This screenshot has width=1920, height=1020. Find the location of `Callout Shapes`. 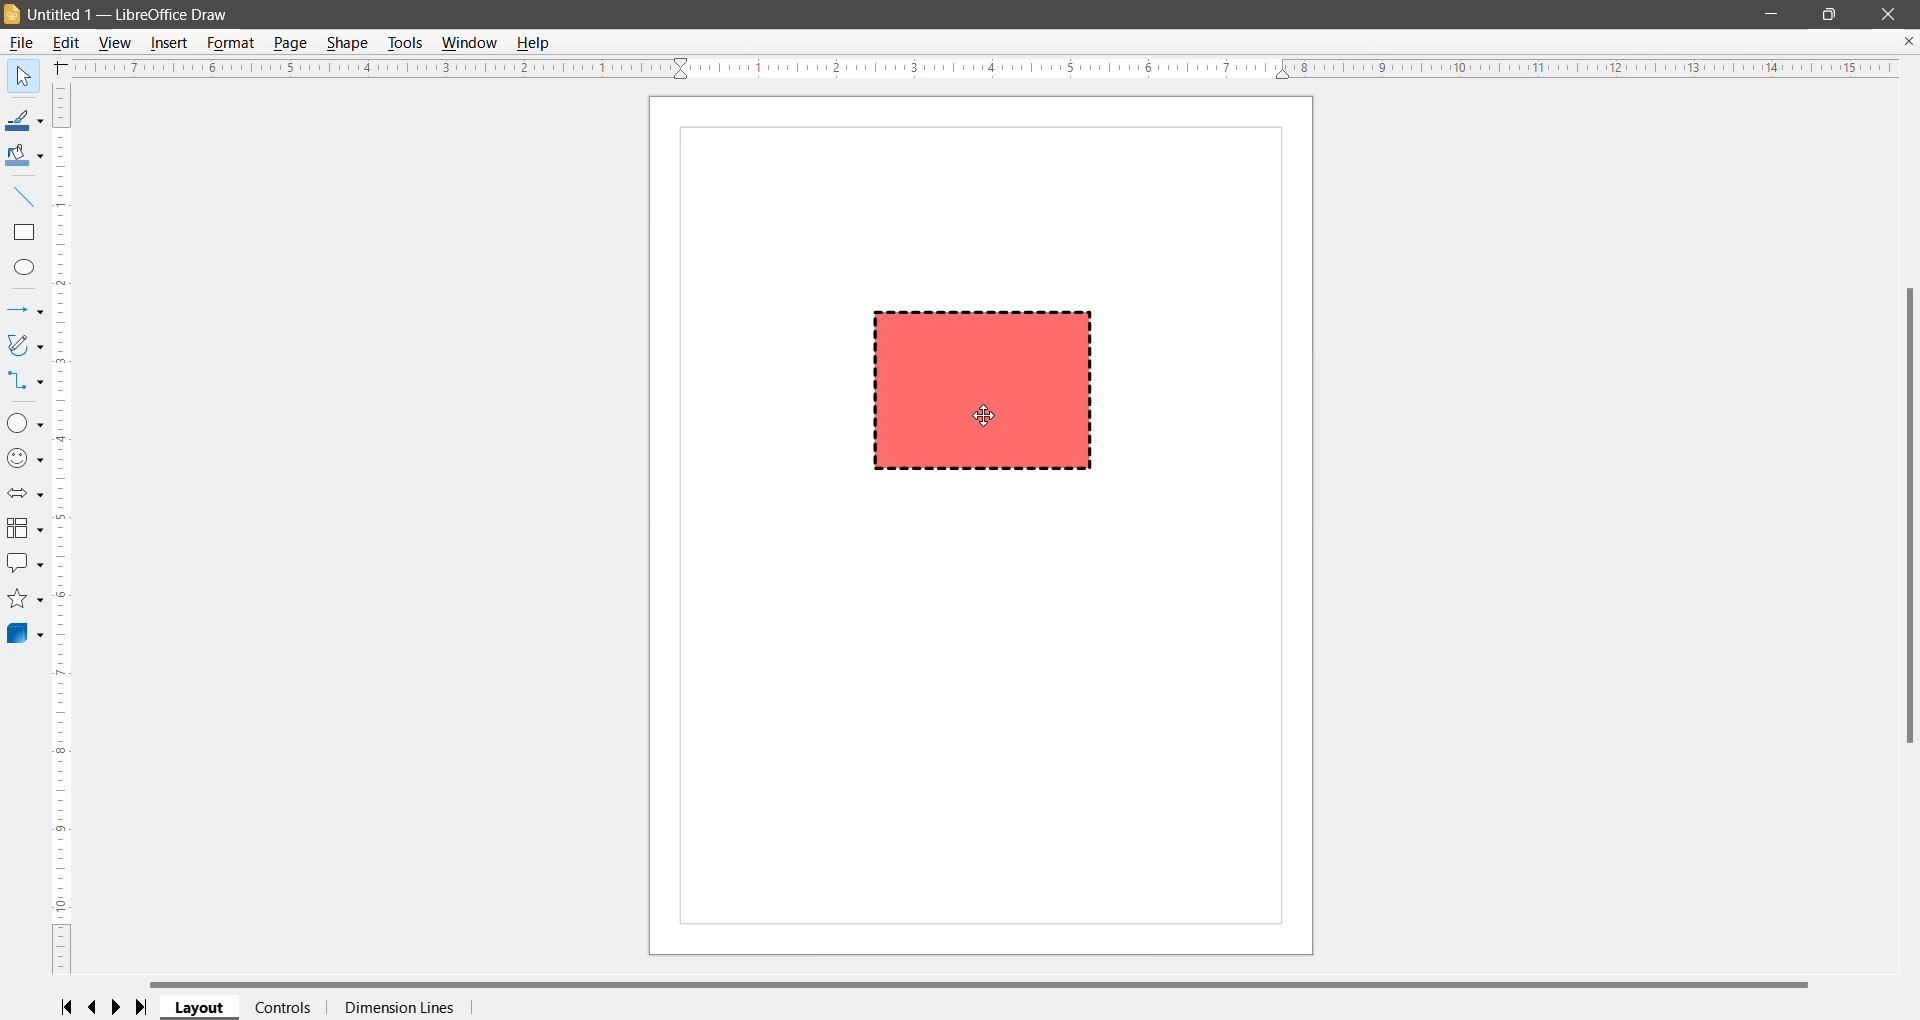

Callout Shapes is located at coordinates (25, 563).